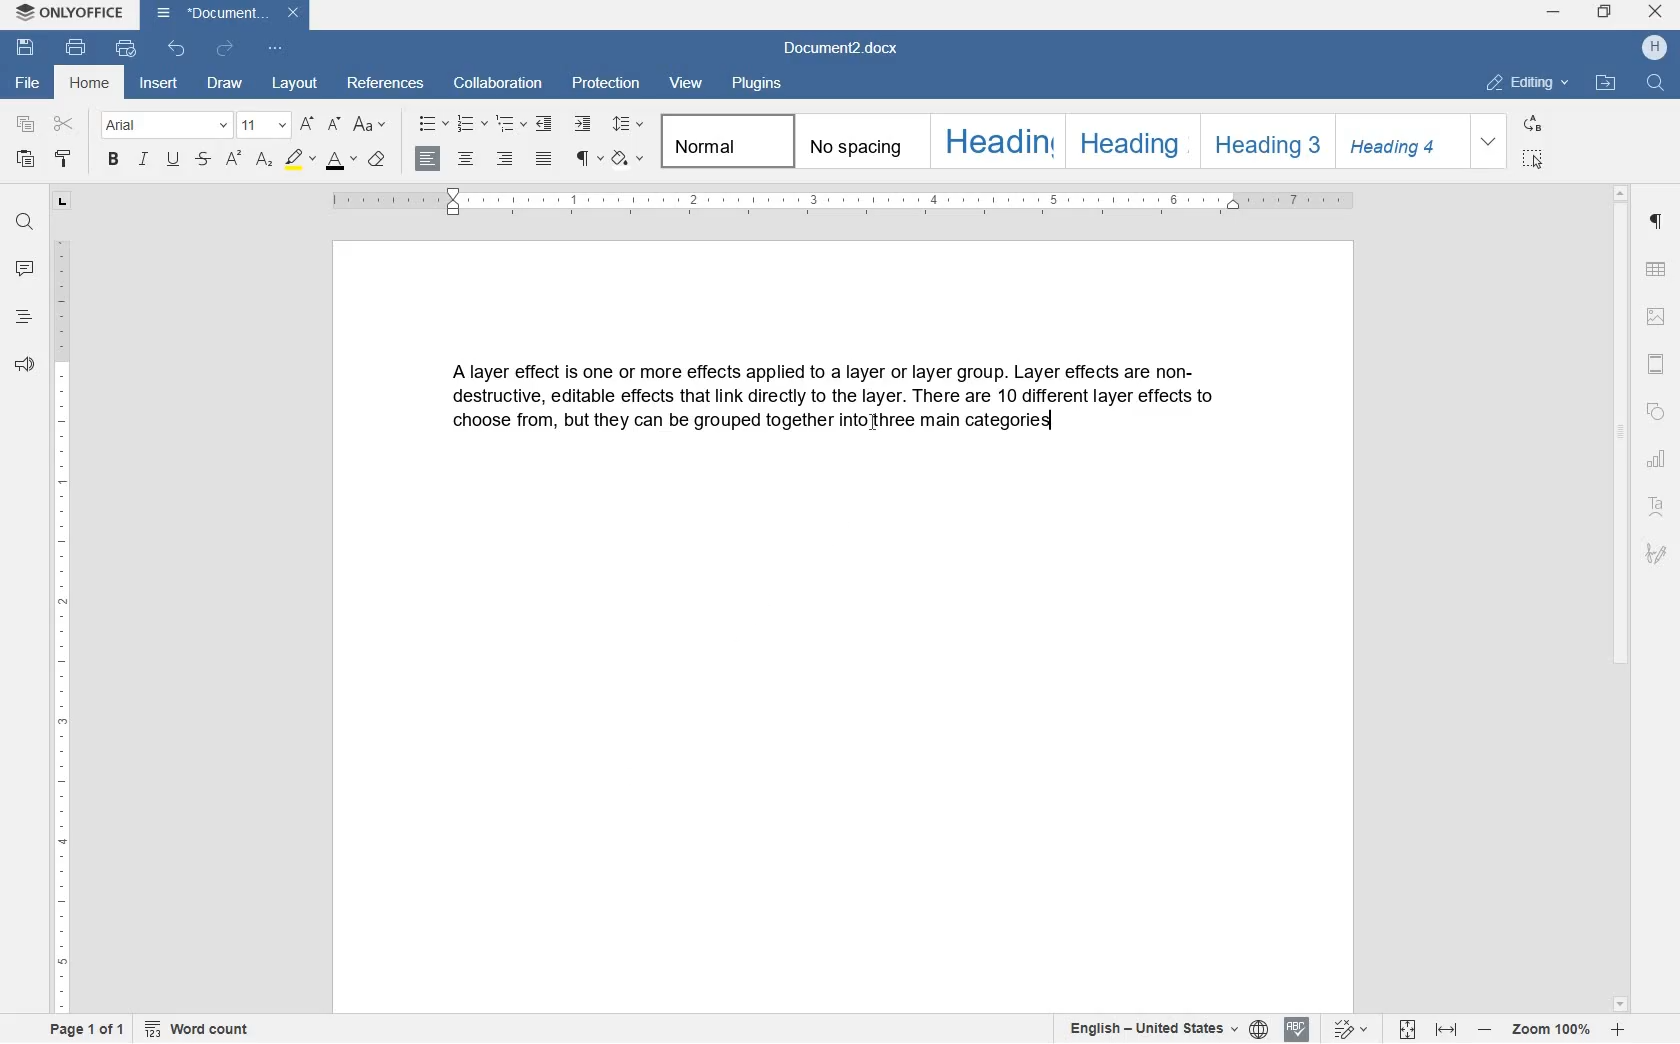 The image size is (1680, 1044). I want to click on word count, so click(198, 1030).